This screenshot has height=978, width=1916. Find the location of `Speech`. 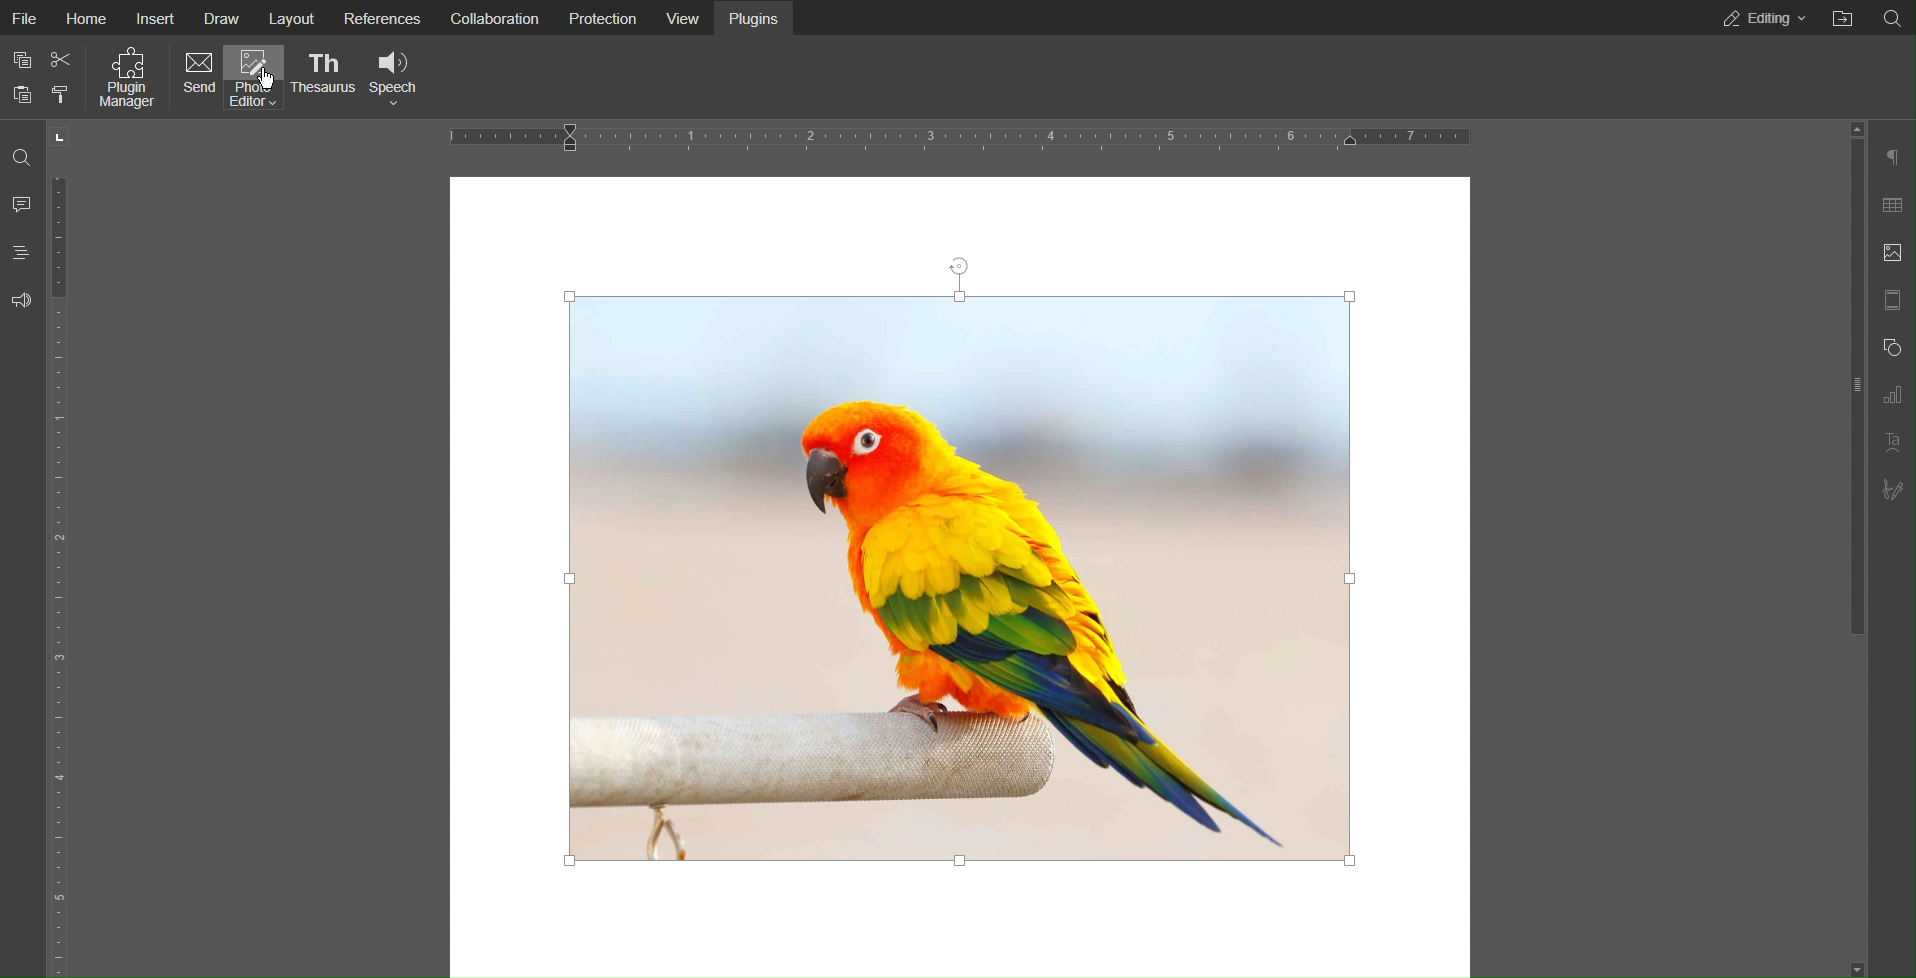

Speech is located at coordinates (396, 76).